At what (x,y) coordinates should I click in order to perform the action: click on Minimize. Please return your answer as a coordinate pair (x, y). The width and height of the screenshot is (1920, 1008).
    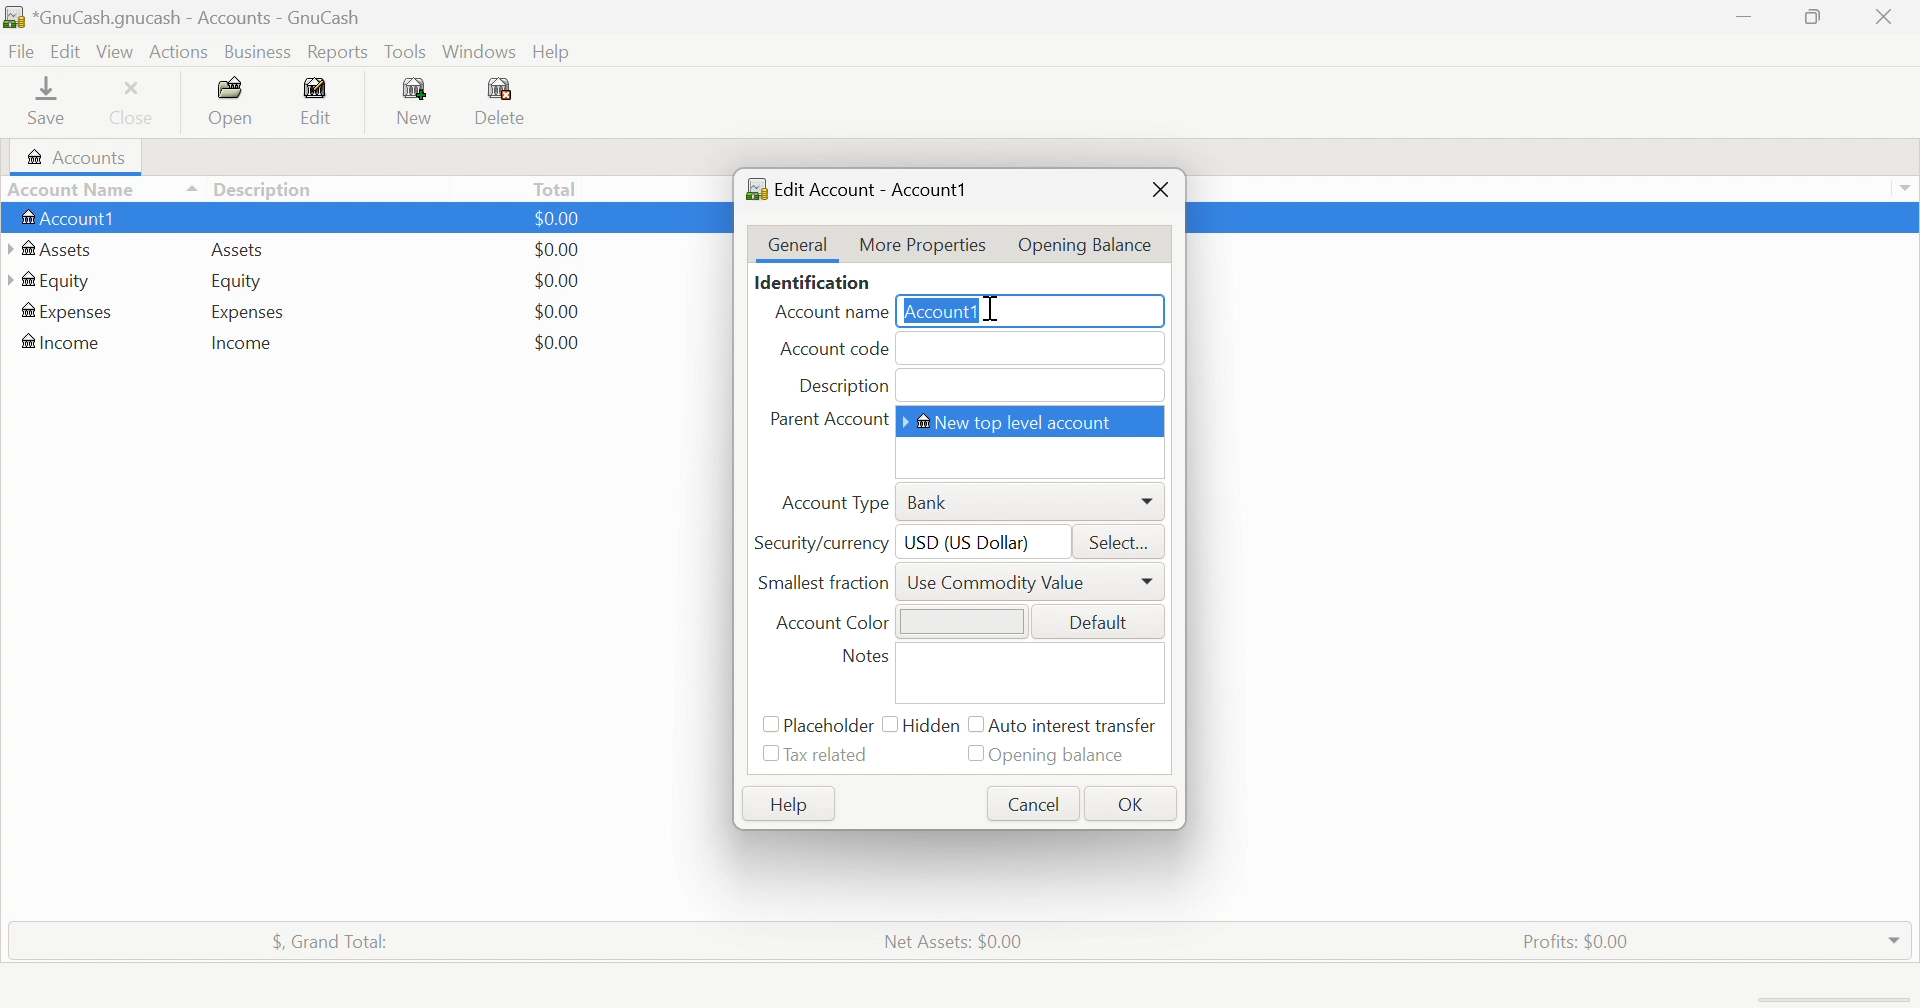
    Looking at the image, I should click on (1742, 16).